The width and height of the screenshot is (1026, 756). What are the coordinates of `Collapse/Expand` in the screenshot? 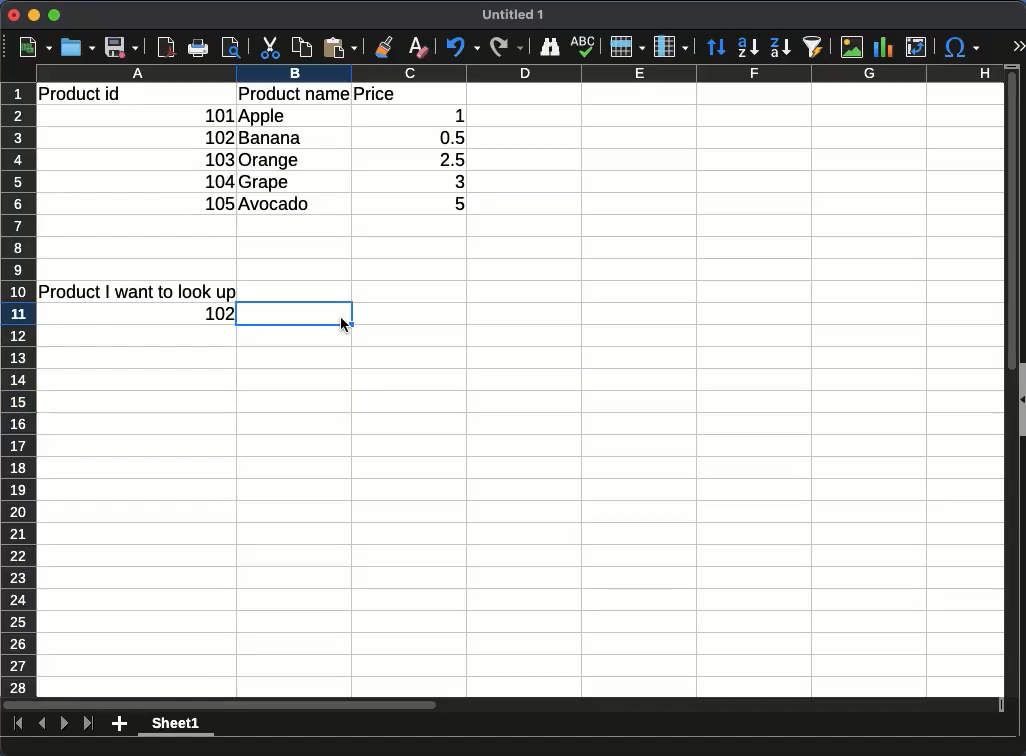 It's located at (1023, 400).